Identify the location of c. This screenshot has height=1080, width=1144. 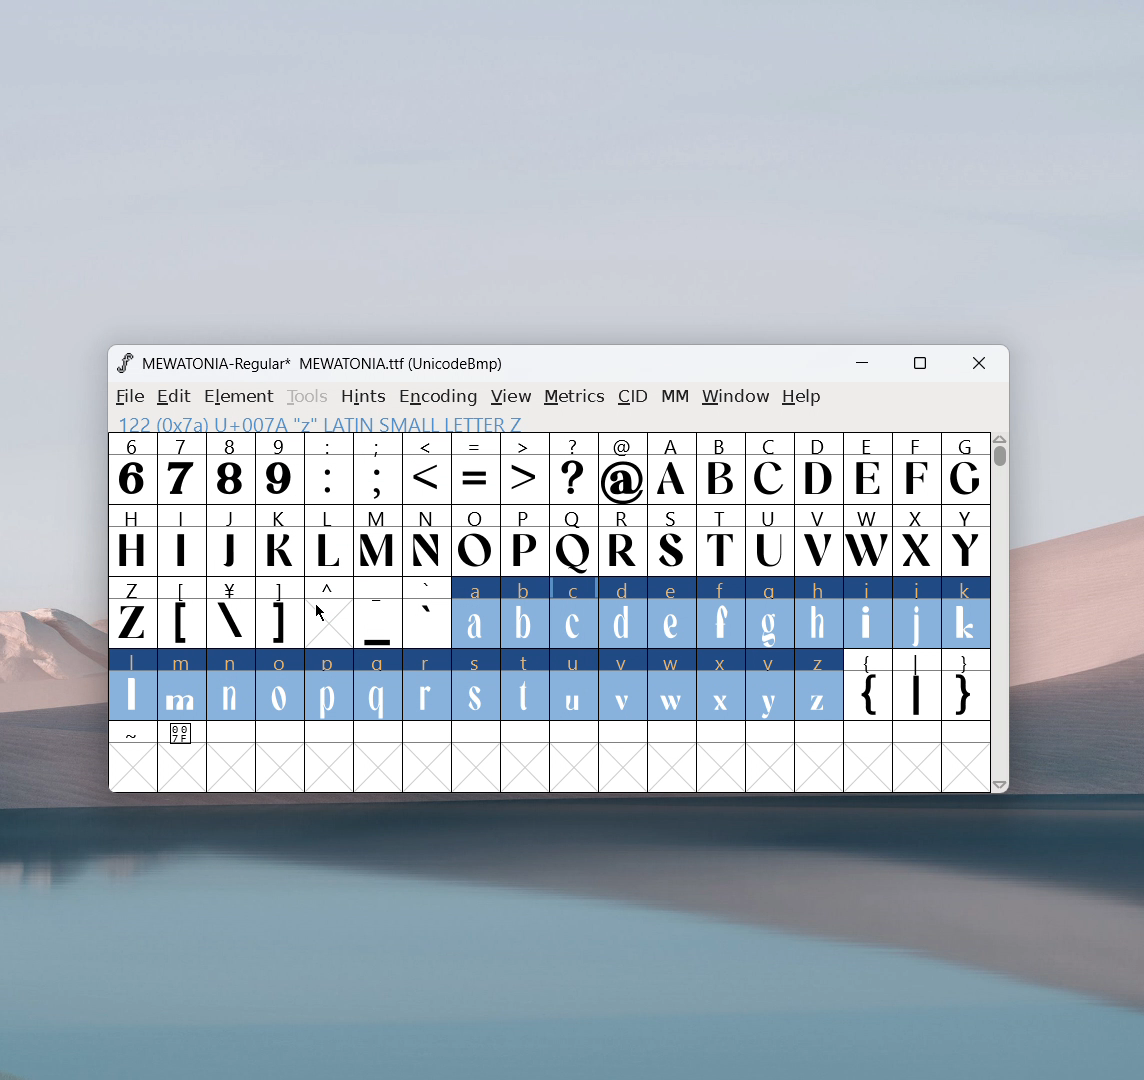
(574, 613).